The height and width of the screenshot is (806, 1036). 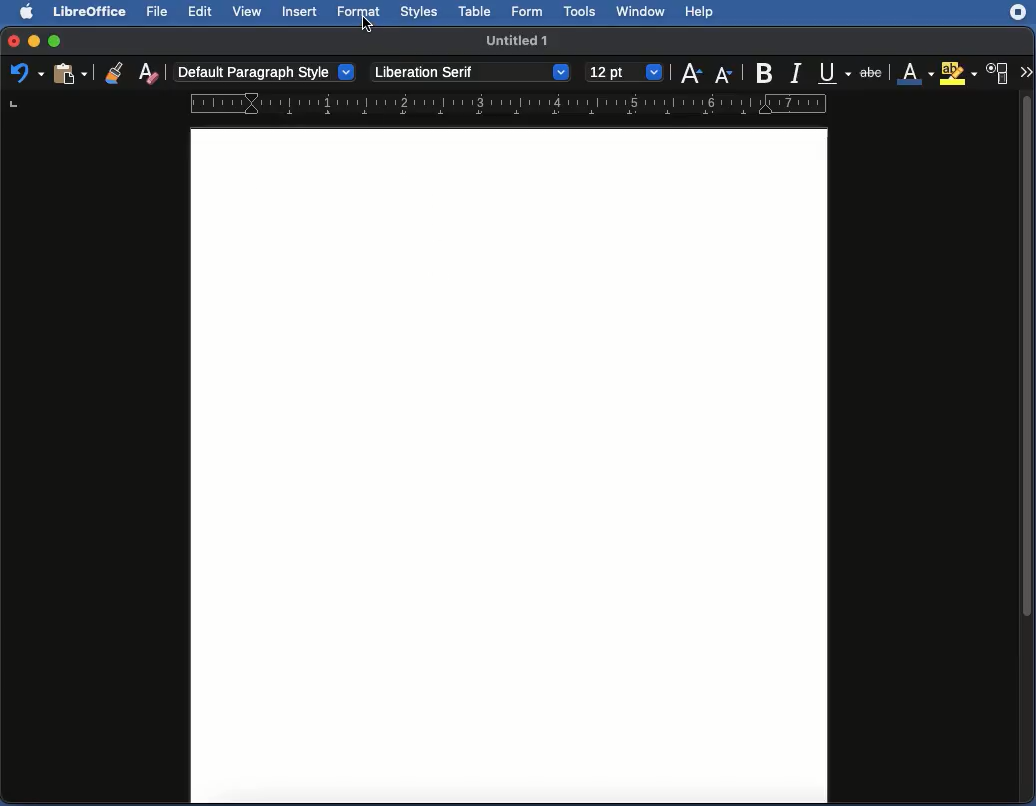 What do you see at coordinates (72, 76) in the screenshot?
I see `Clipboard` at bounding box center [72, 76].